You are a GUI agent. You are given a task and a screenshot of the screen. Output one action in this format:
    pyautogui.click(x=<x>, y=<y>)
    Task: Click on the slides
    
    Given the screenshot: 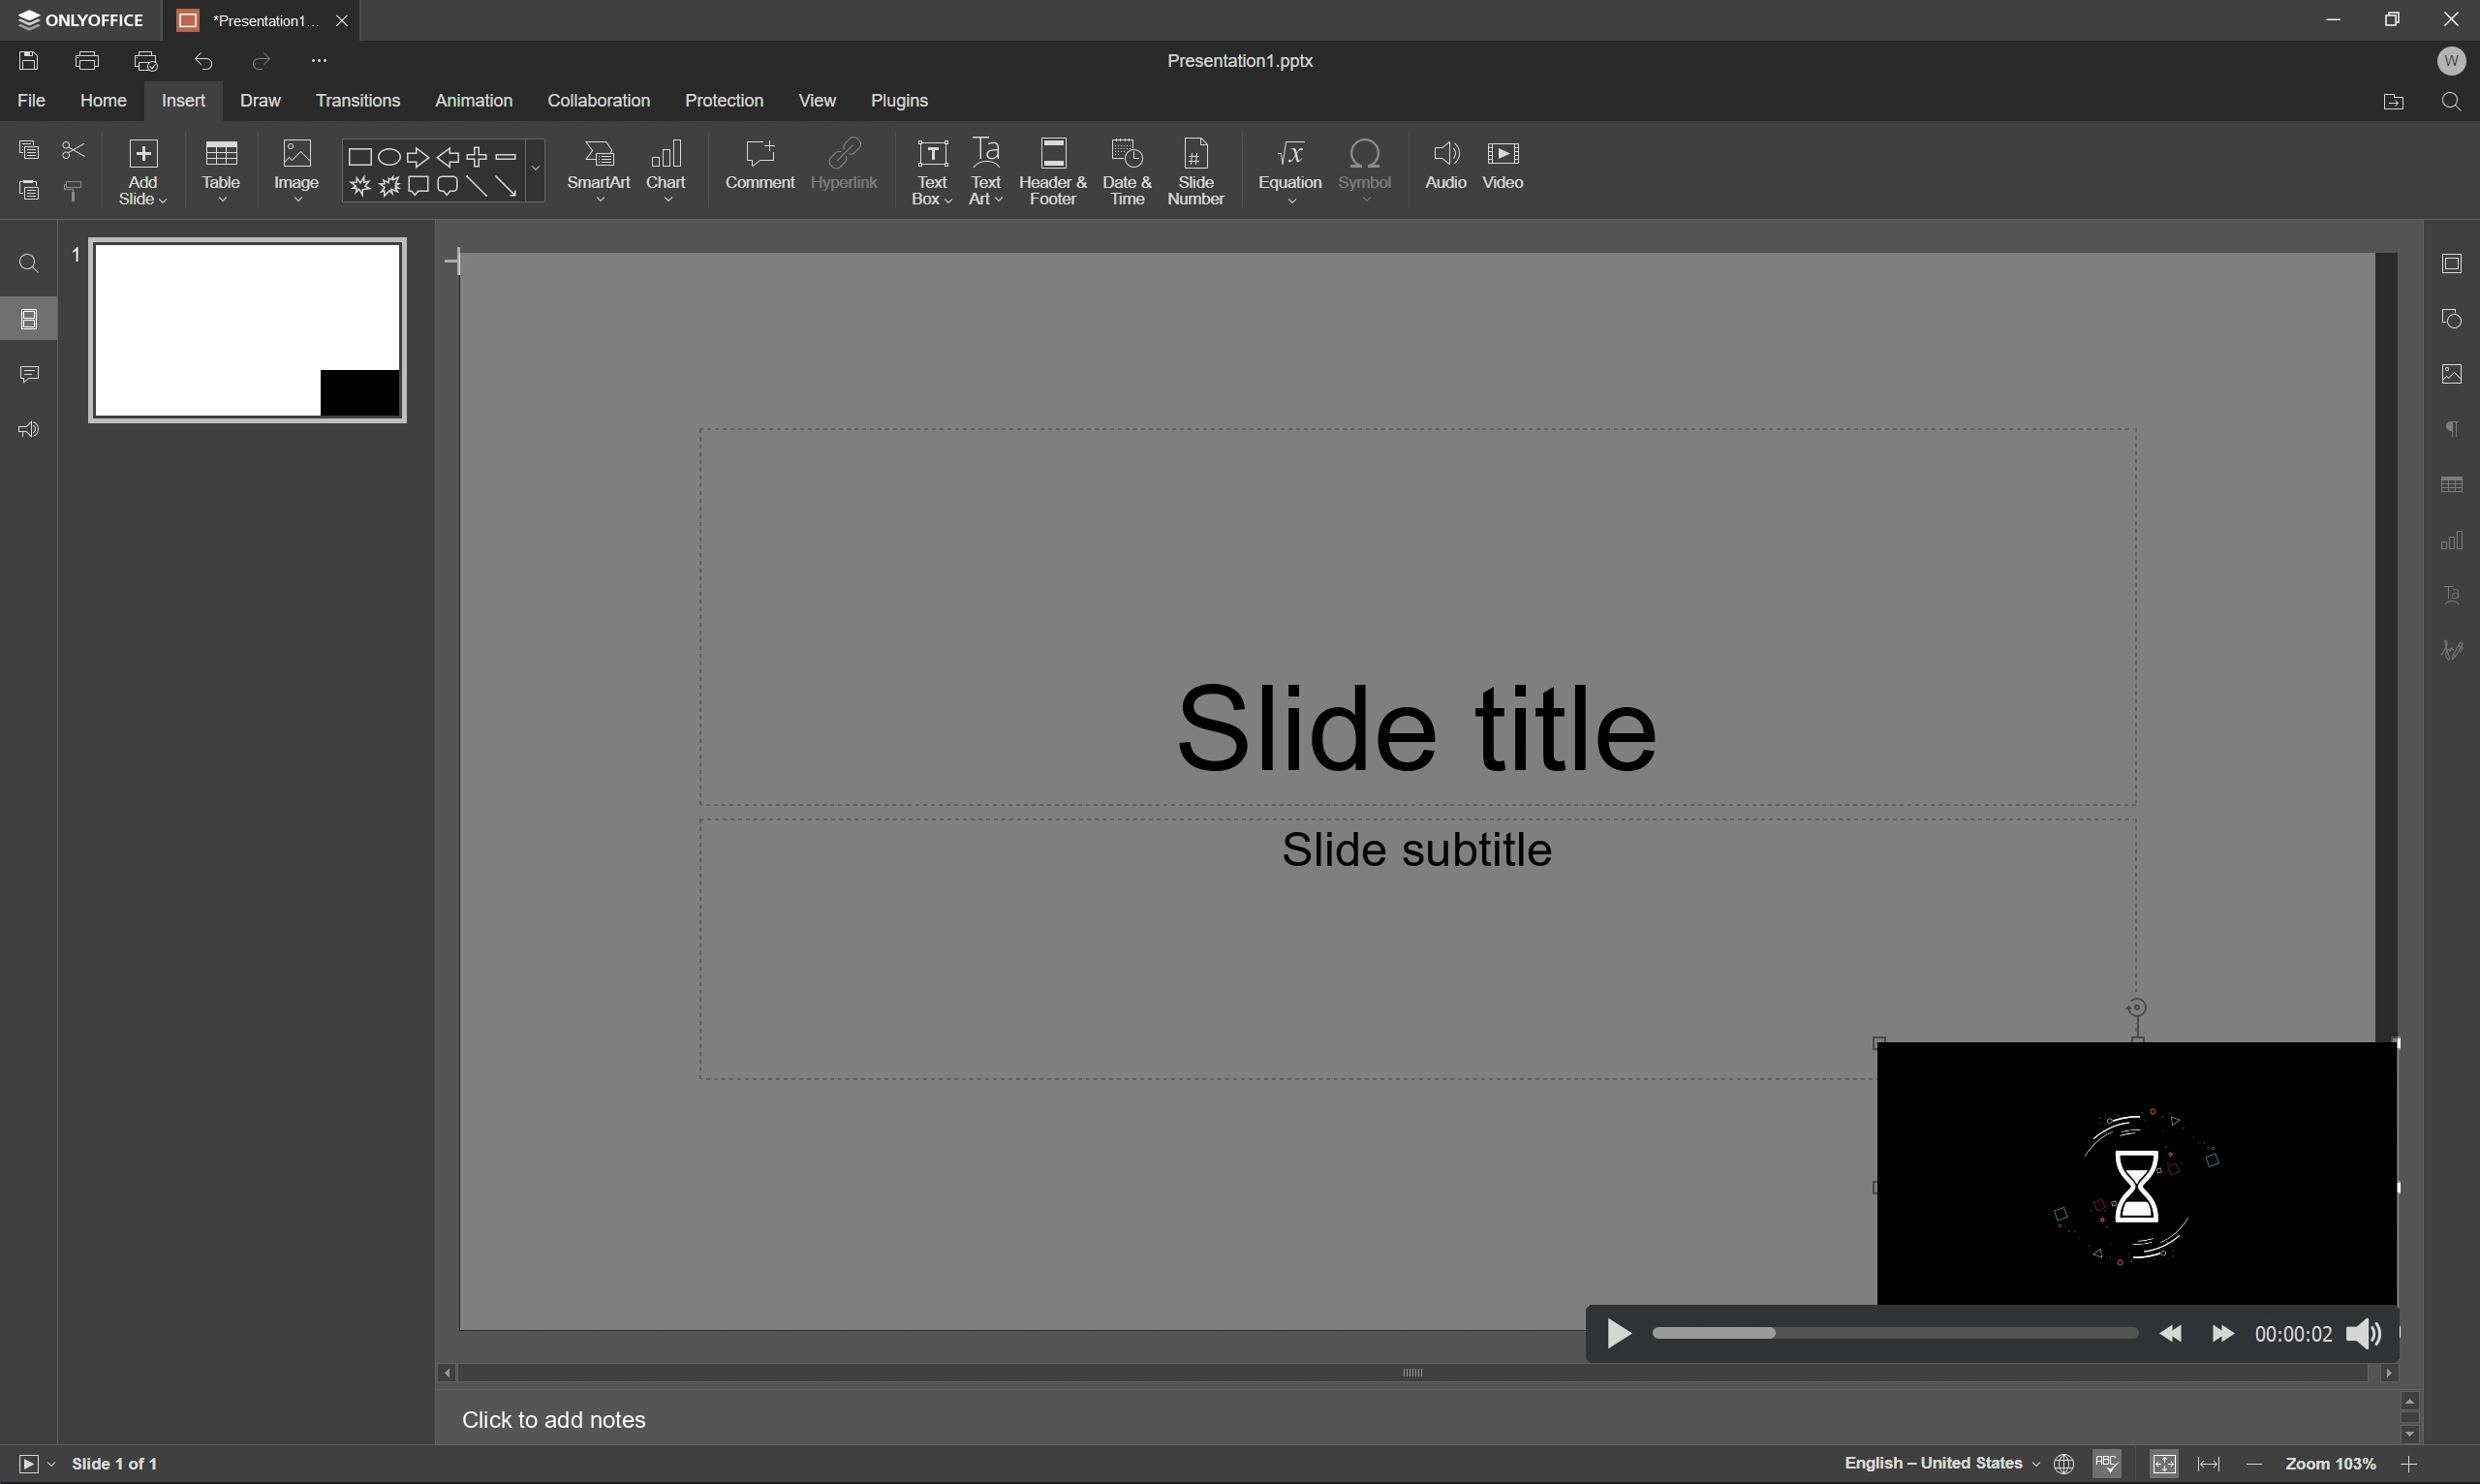 What is the action you would take?
    pyautogui.click(x=30, y=321)
    